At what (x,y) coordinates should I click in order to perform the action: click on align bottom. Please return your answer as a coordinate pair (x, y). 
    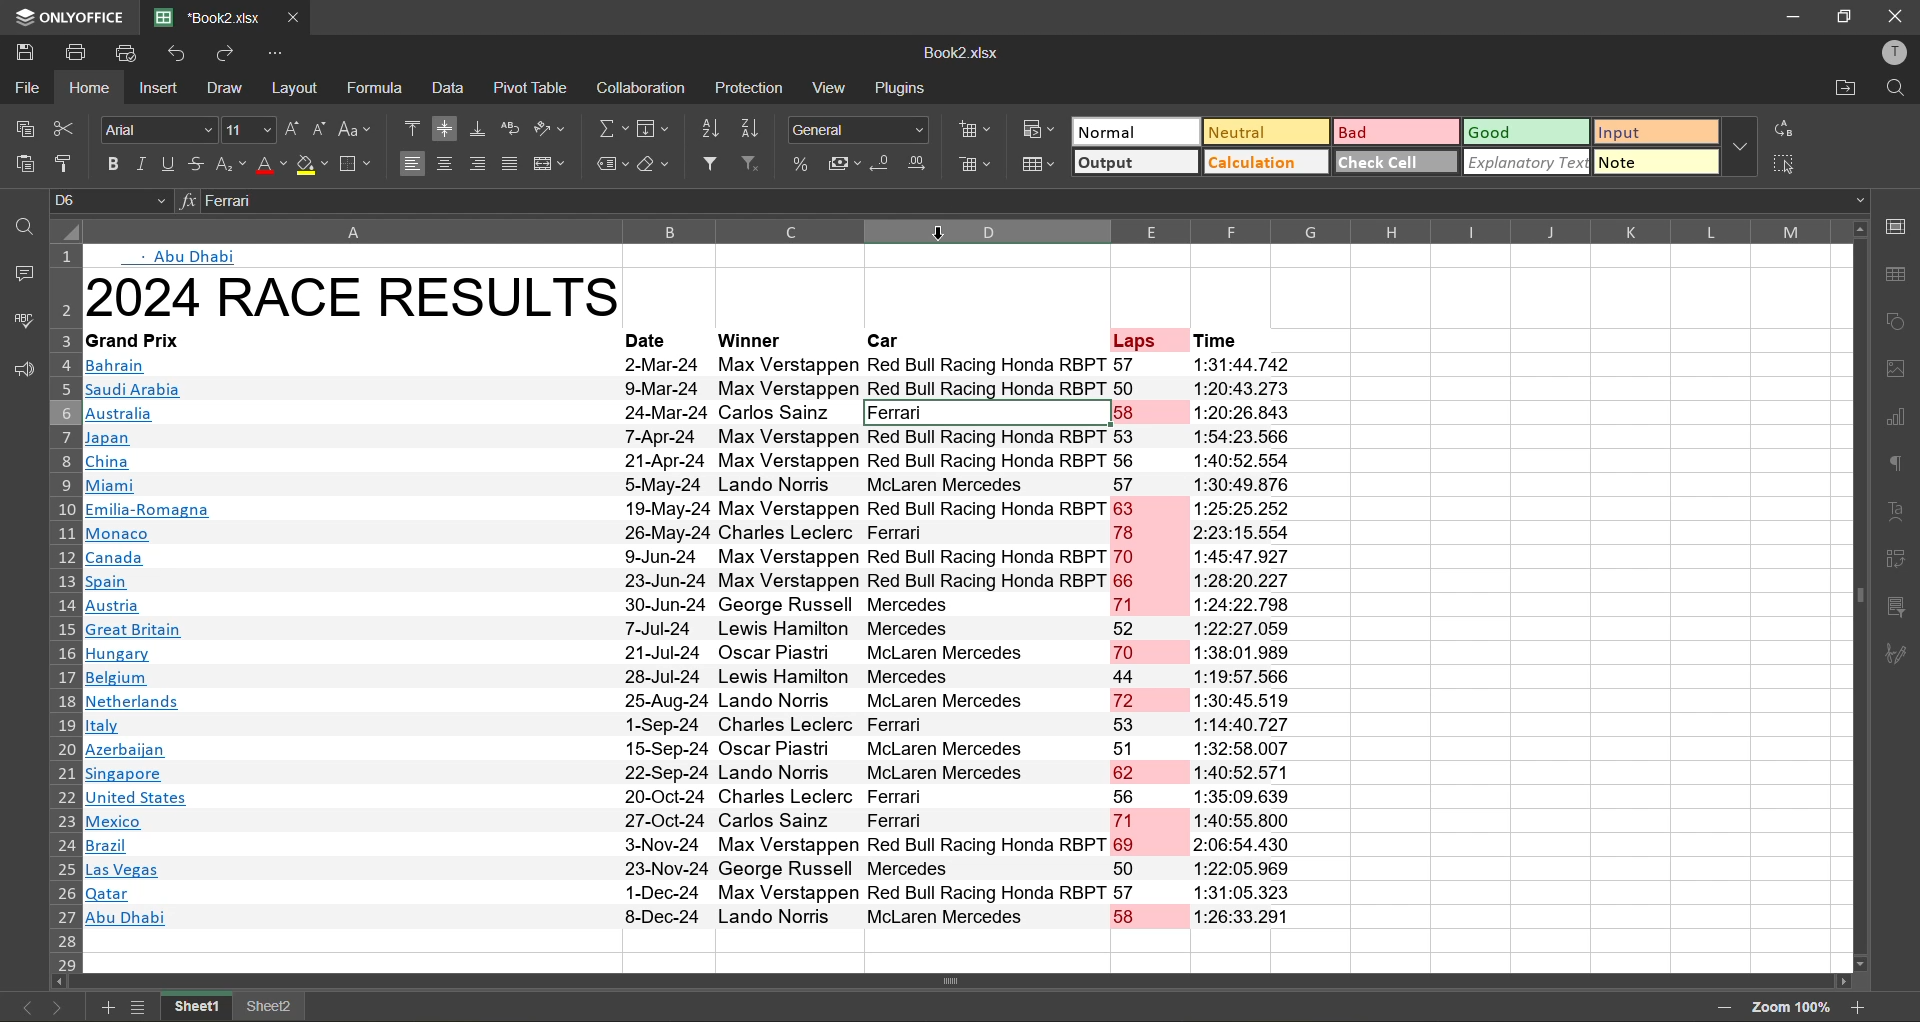
    Looking at the image, I should click on (479, 131).